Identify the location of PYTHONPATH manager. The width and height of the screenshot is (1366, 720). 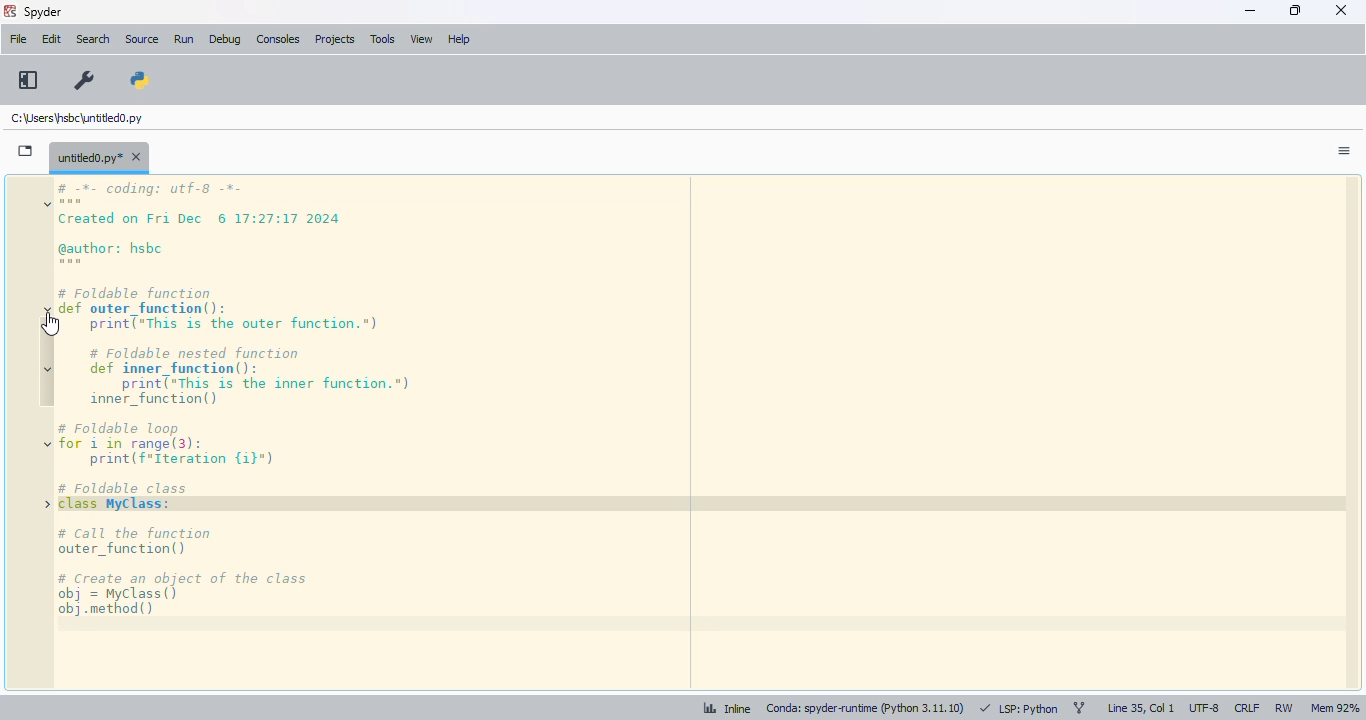
(141, 77).